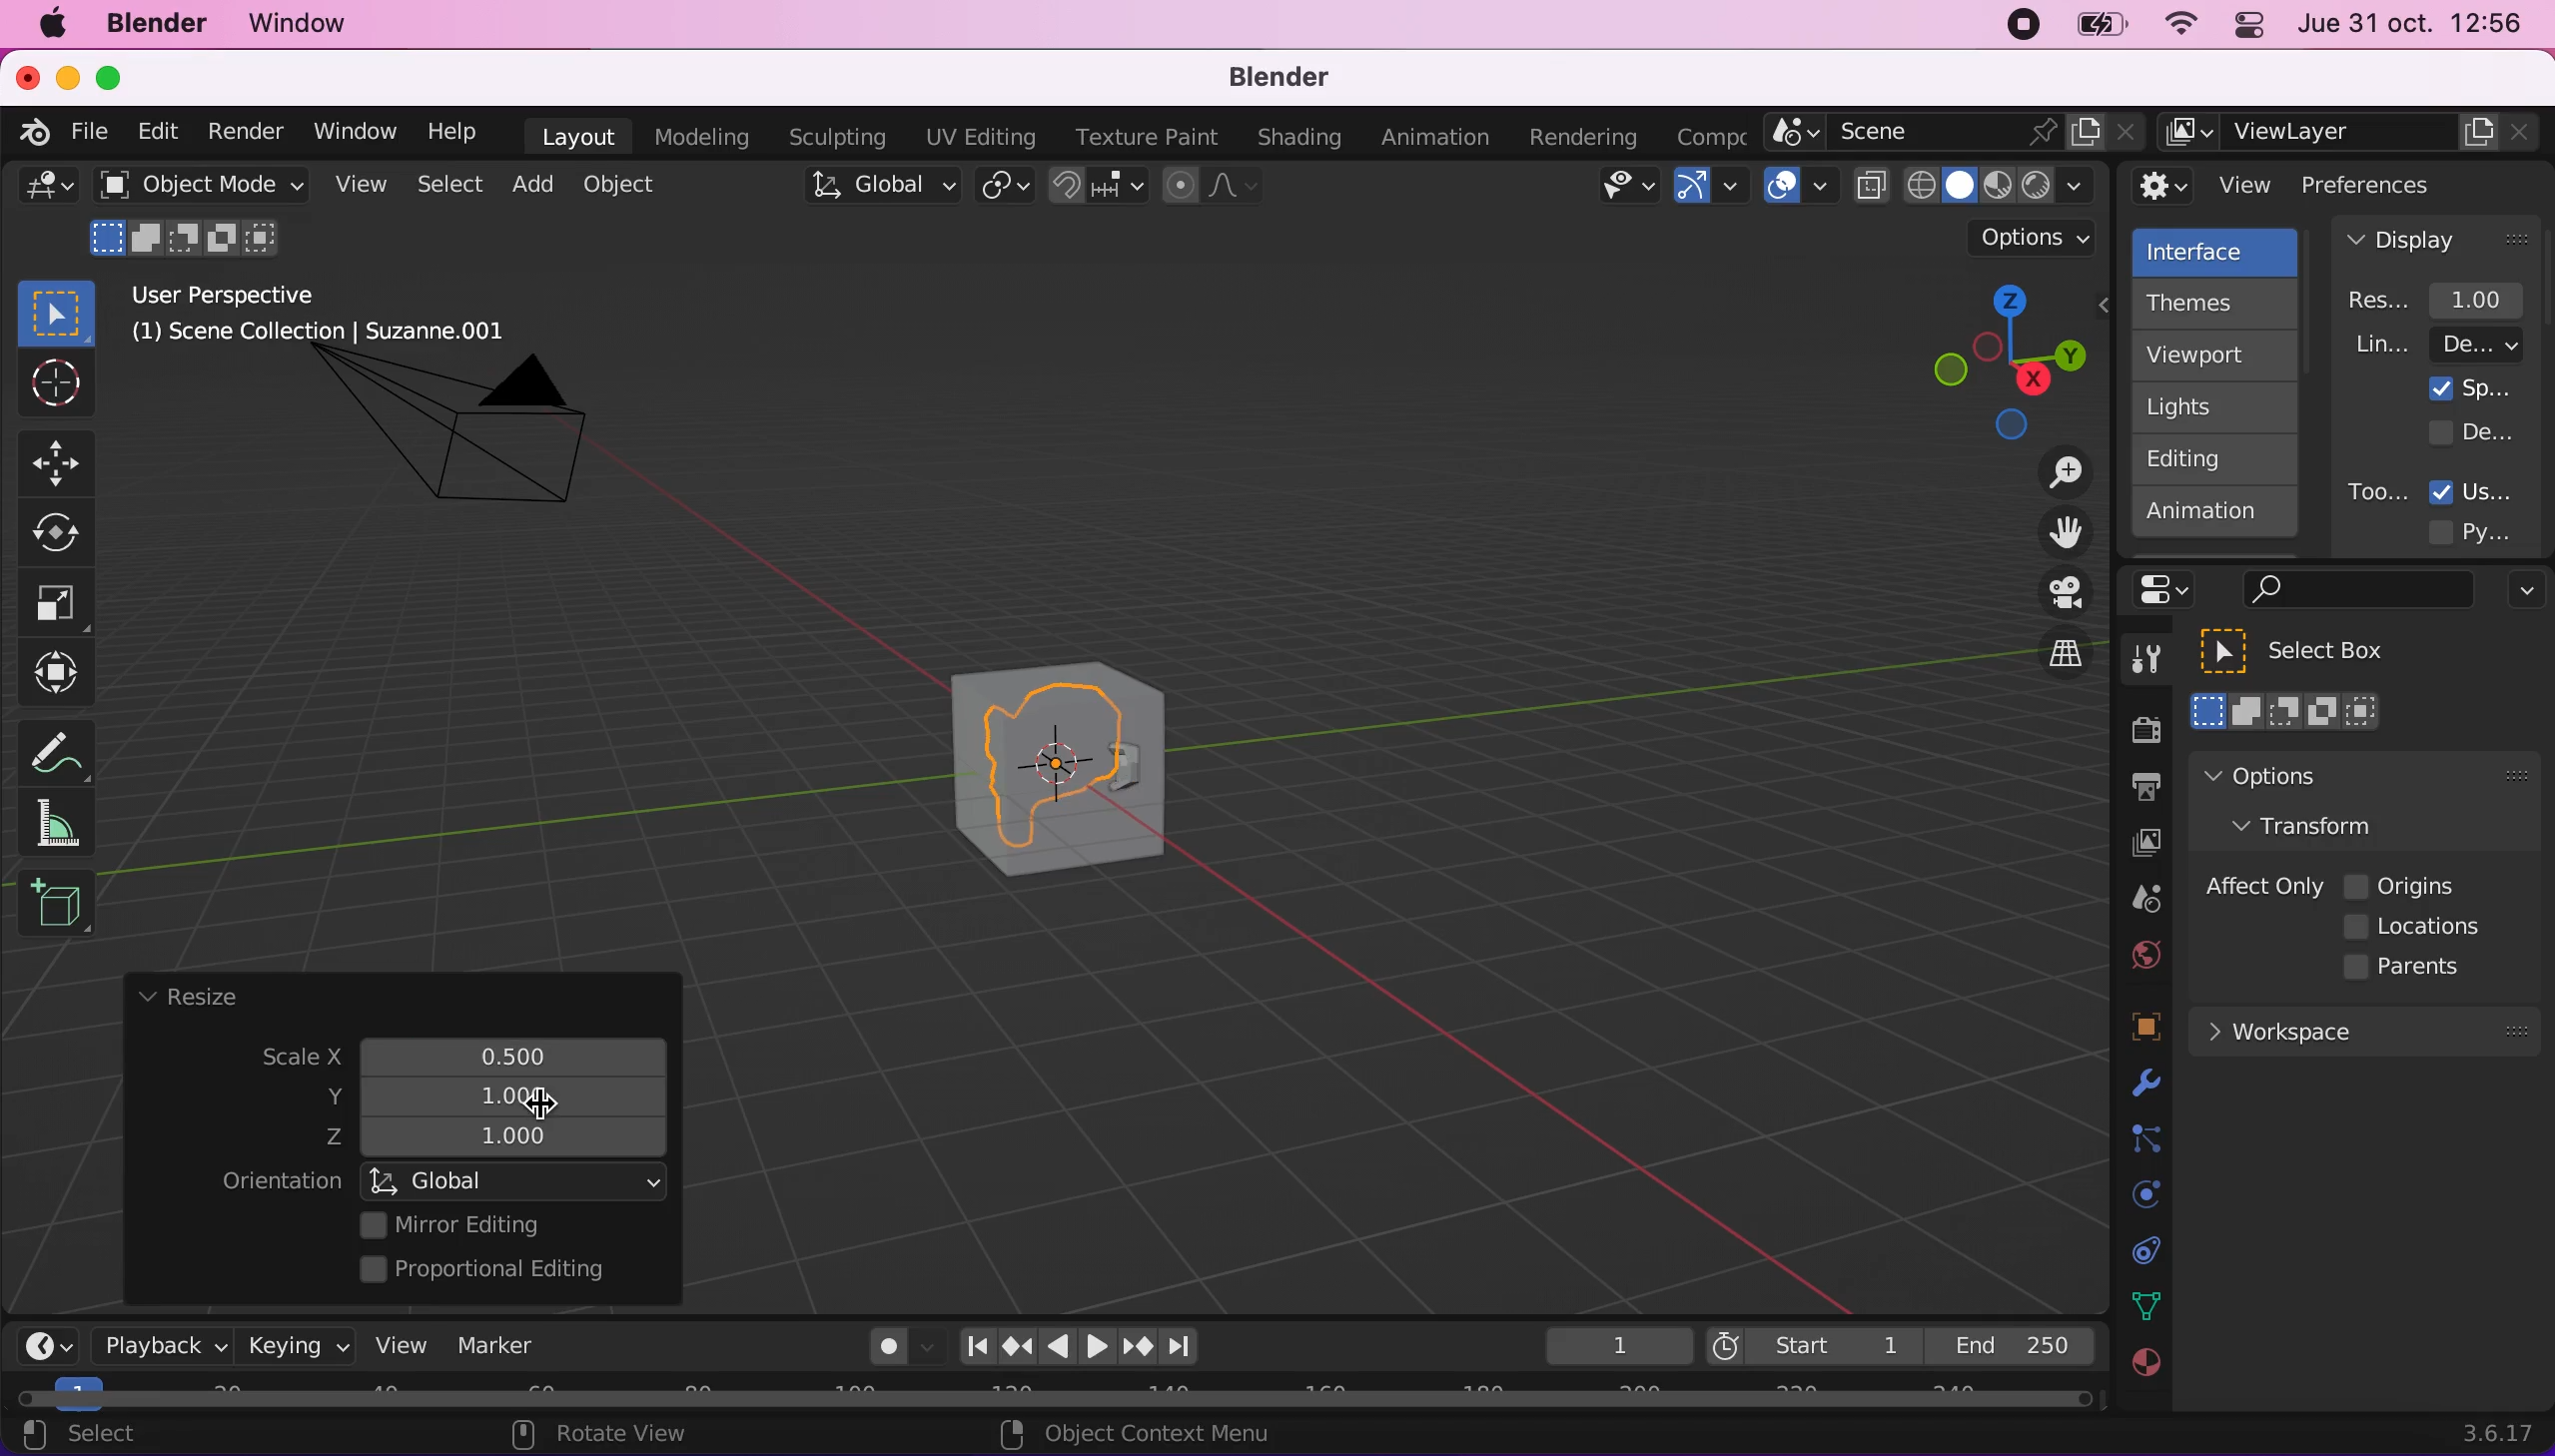  I want to click on file, so click(86, 132).